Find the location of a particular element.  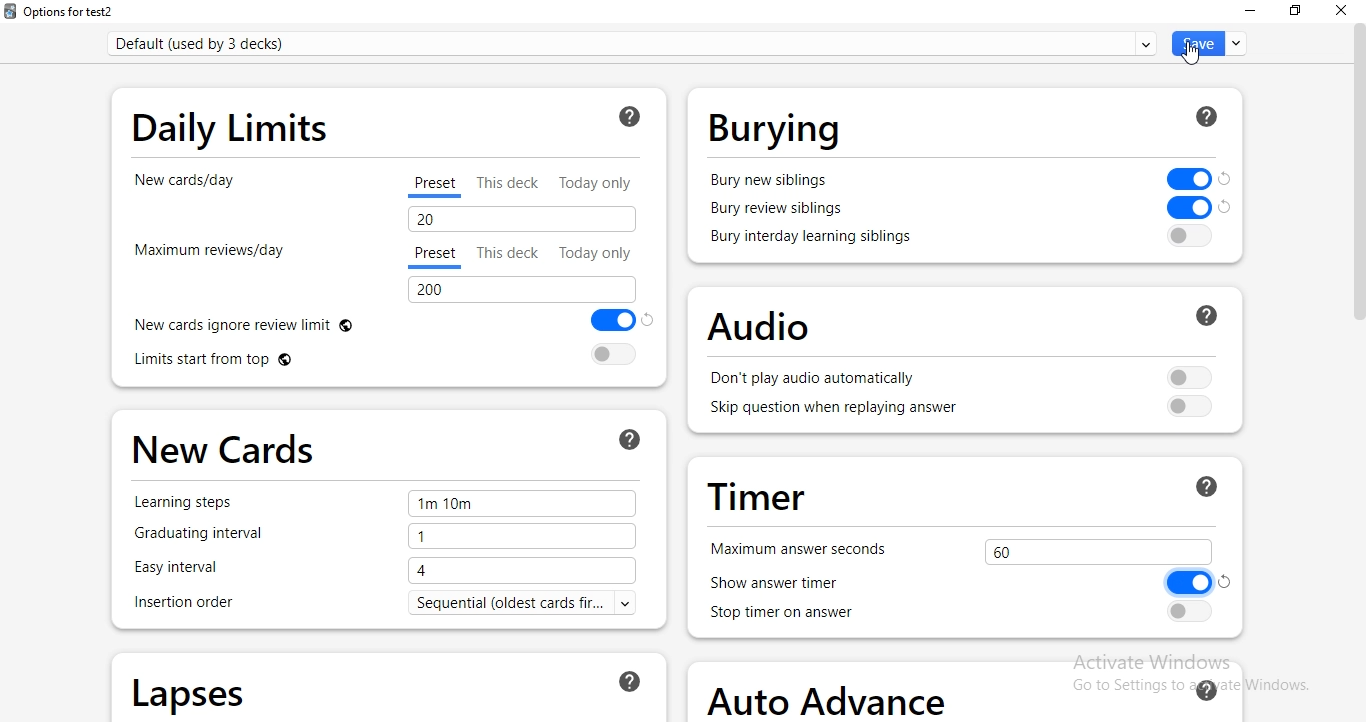

This deck is located at coordinates (511, 184).